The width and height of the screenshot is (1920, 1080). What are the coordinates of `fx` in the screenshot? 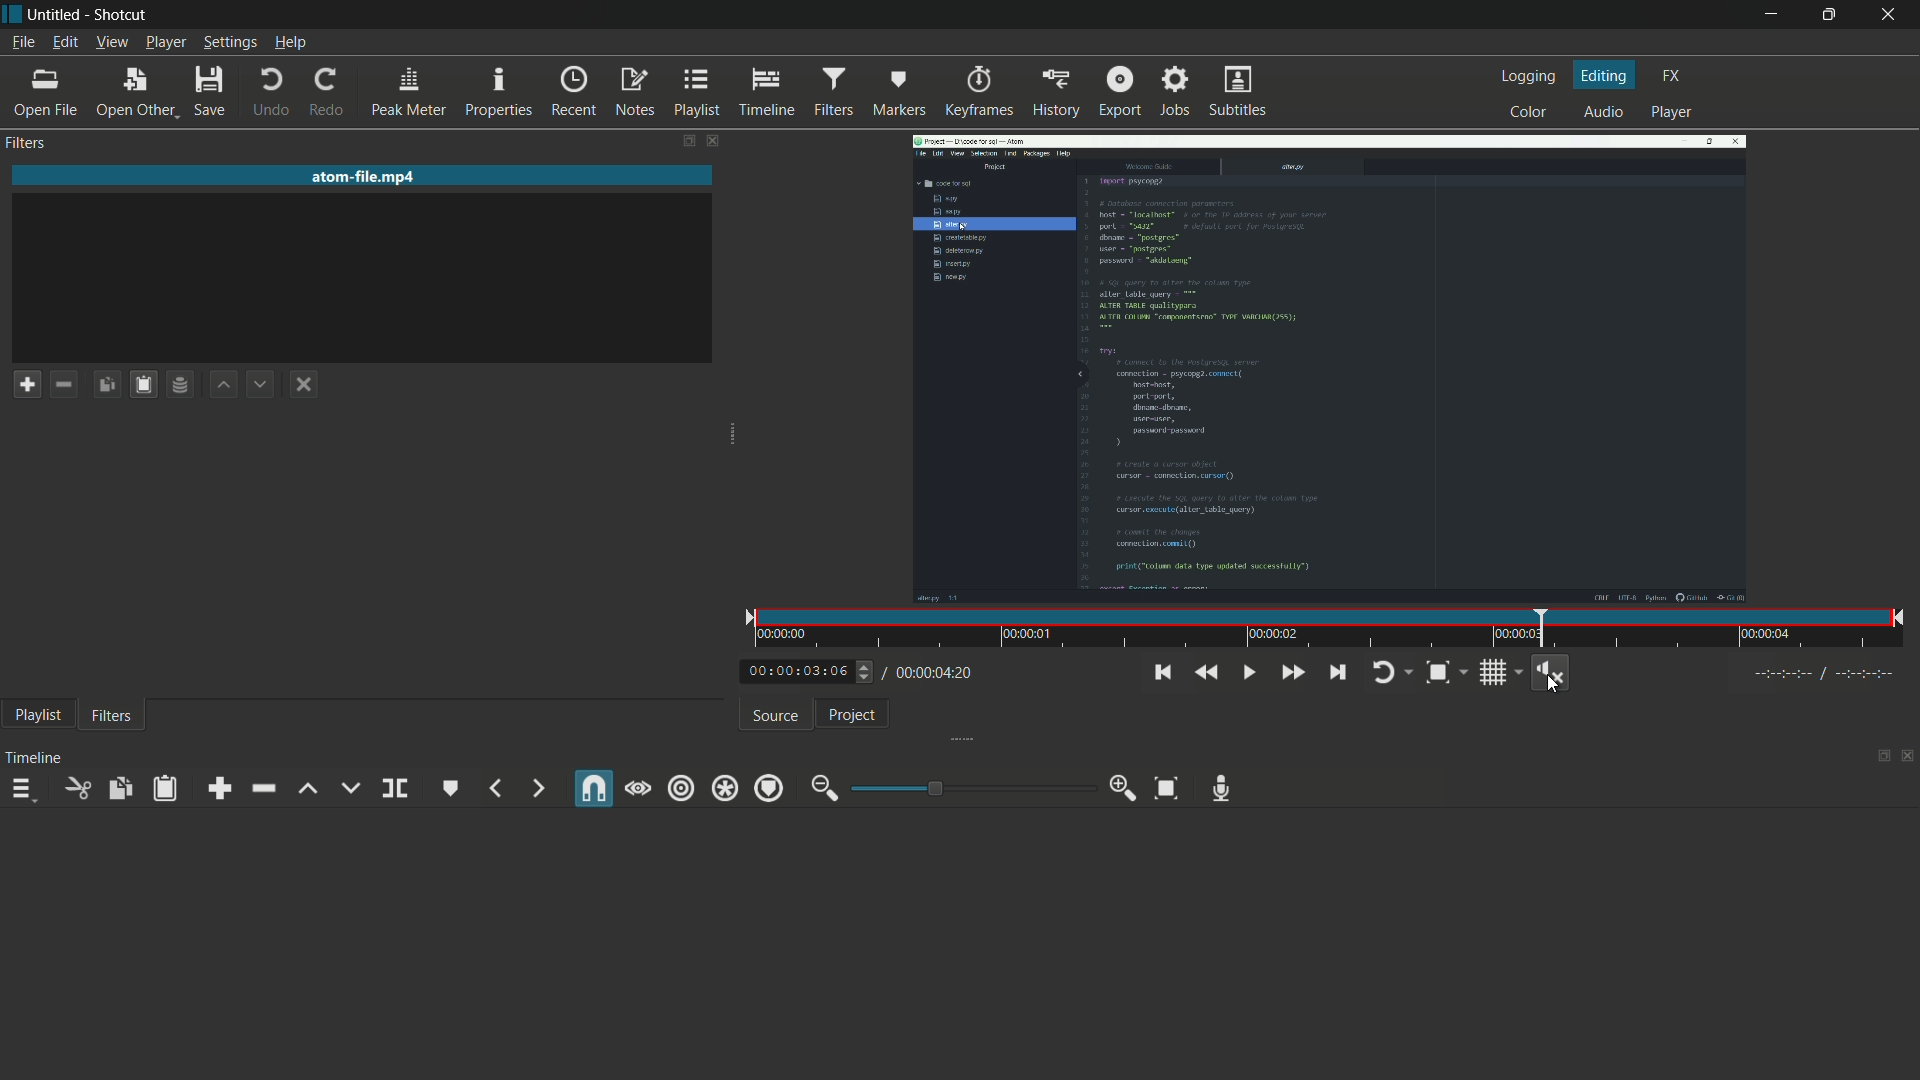 It's located at (1672, 73).